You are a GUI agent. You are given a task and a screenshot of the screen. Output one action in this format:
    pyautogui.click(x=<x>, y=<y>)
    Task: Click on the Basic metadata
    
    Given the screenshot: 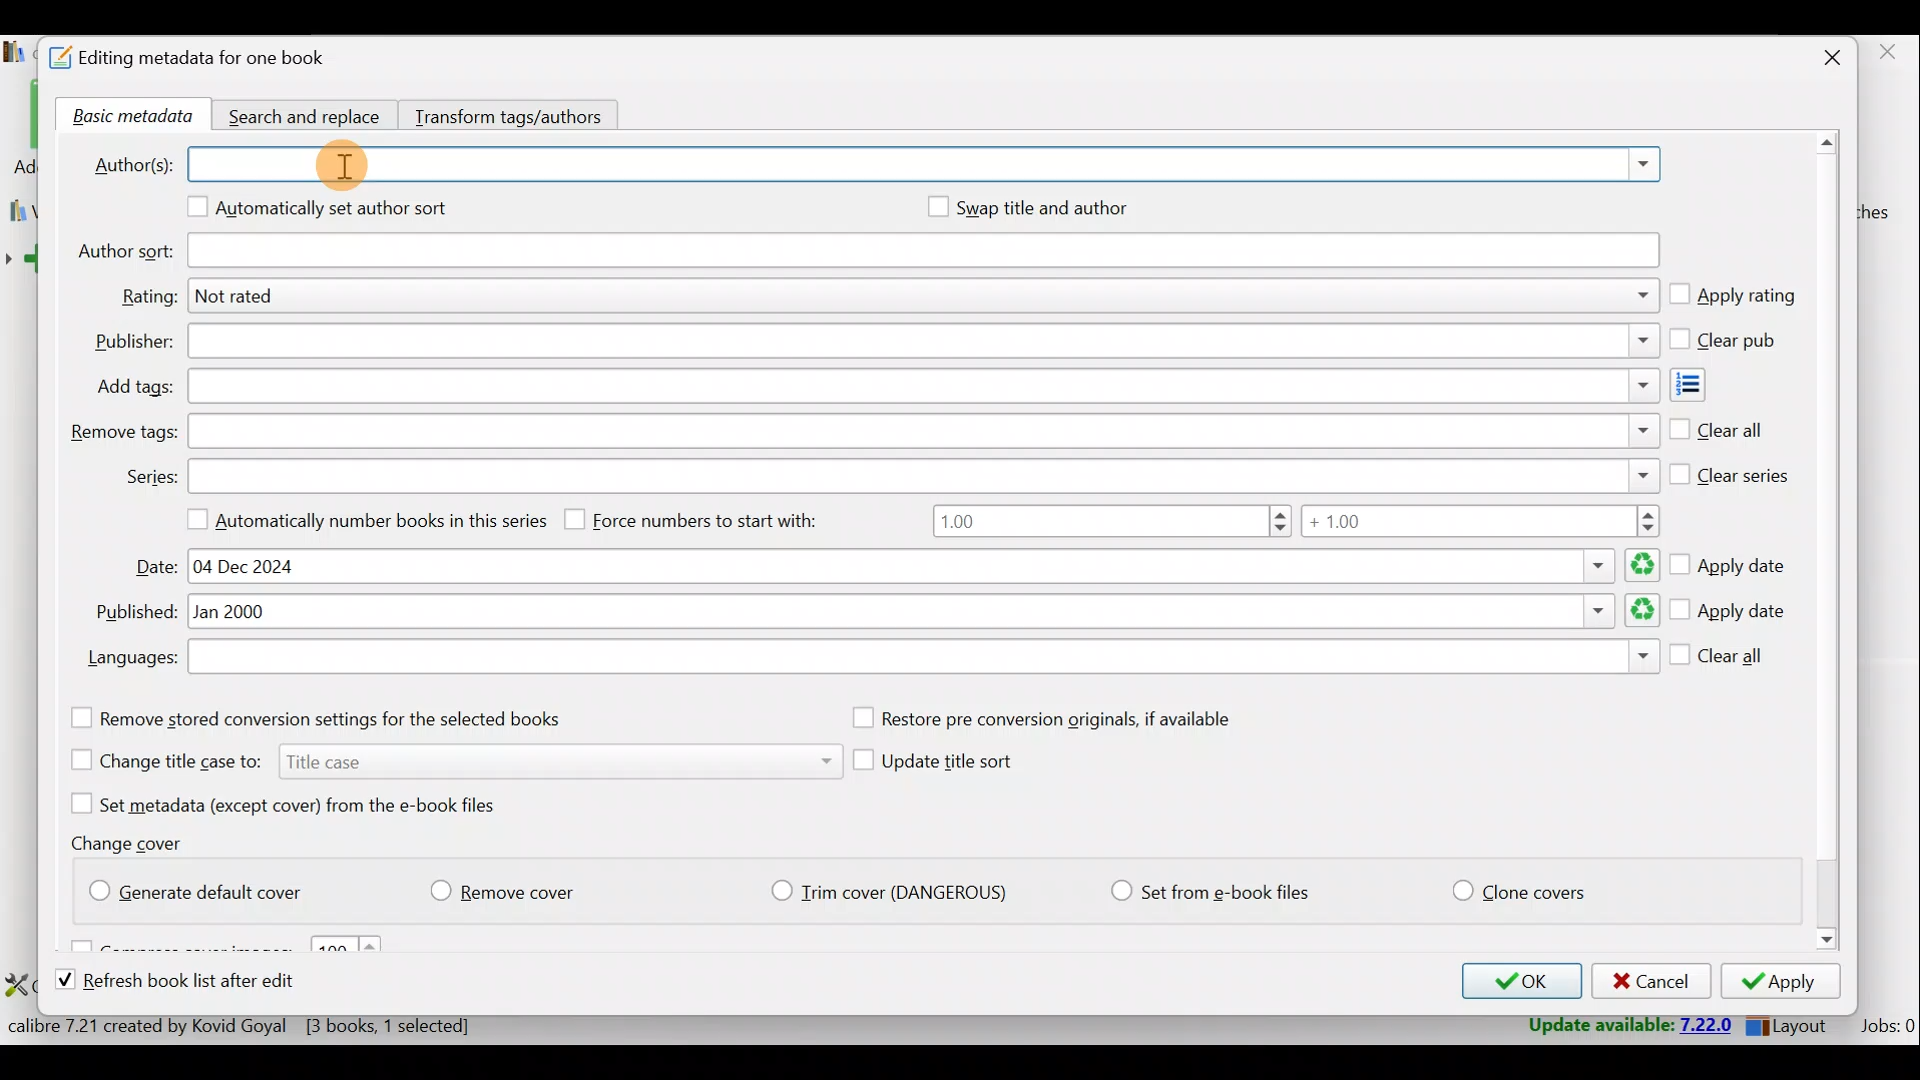 What is the action you would take?
    pyautogui.click(x=127, y=117)
    